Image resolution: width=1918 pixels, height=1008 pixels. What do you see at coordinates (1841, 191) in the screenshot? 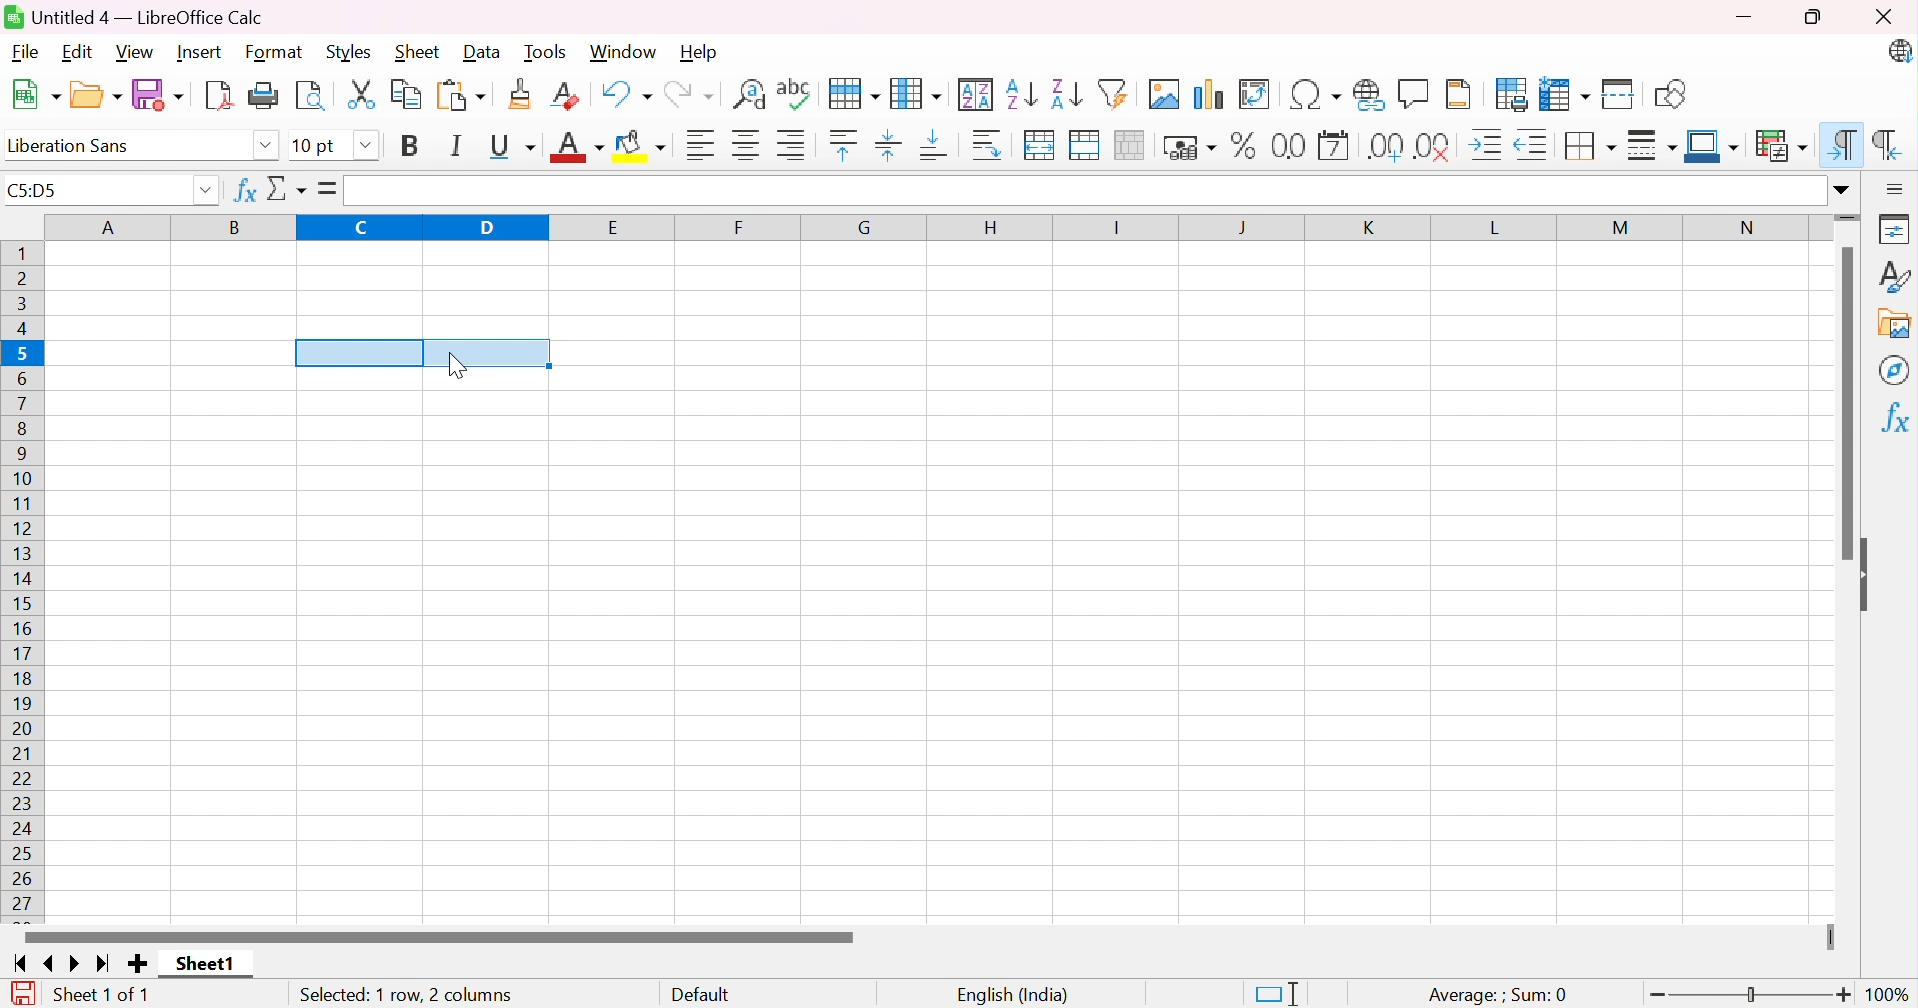
I see `Drop Down` at bounding box center [1841, 191].